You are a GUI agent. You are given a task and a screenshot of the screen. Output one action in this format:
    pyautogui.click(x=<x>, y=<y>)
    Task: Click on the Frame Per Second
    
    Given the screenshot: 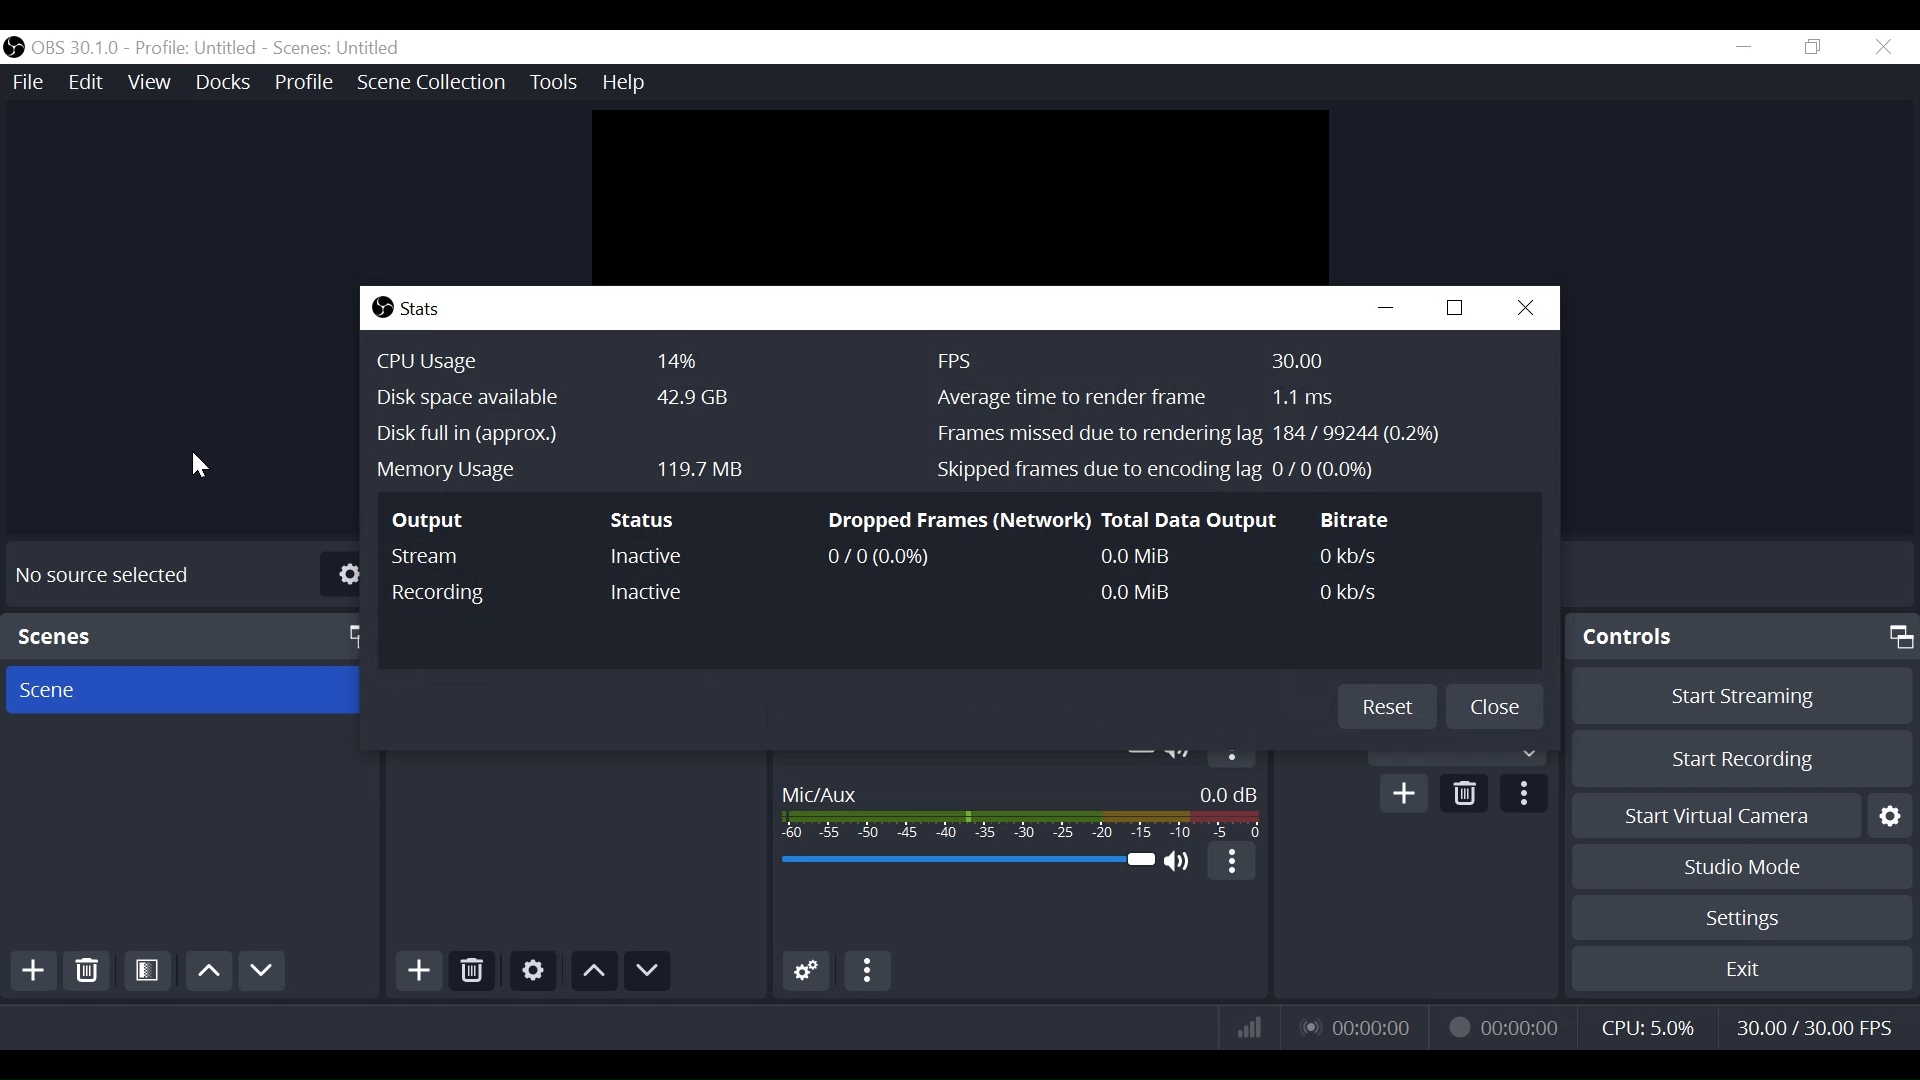 What is the action you would take?
    pyautogui.click(x=1201, y=360)
    